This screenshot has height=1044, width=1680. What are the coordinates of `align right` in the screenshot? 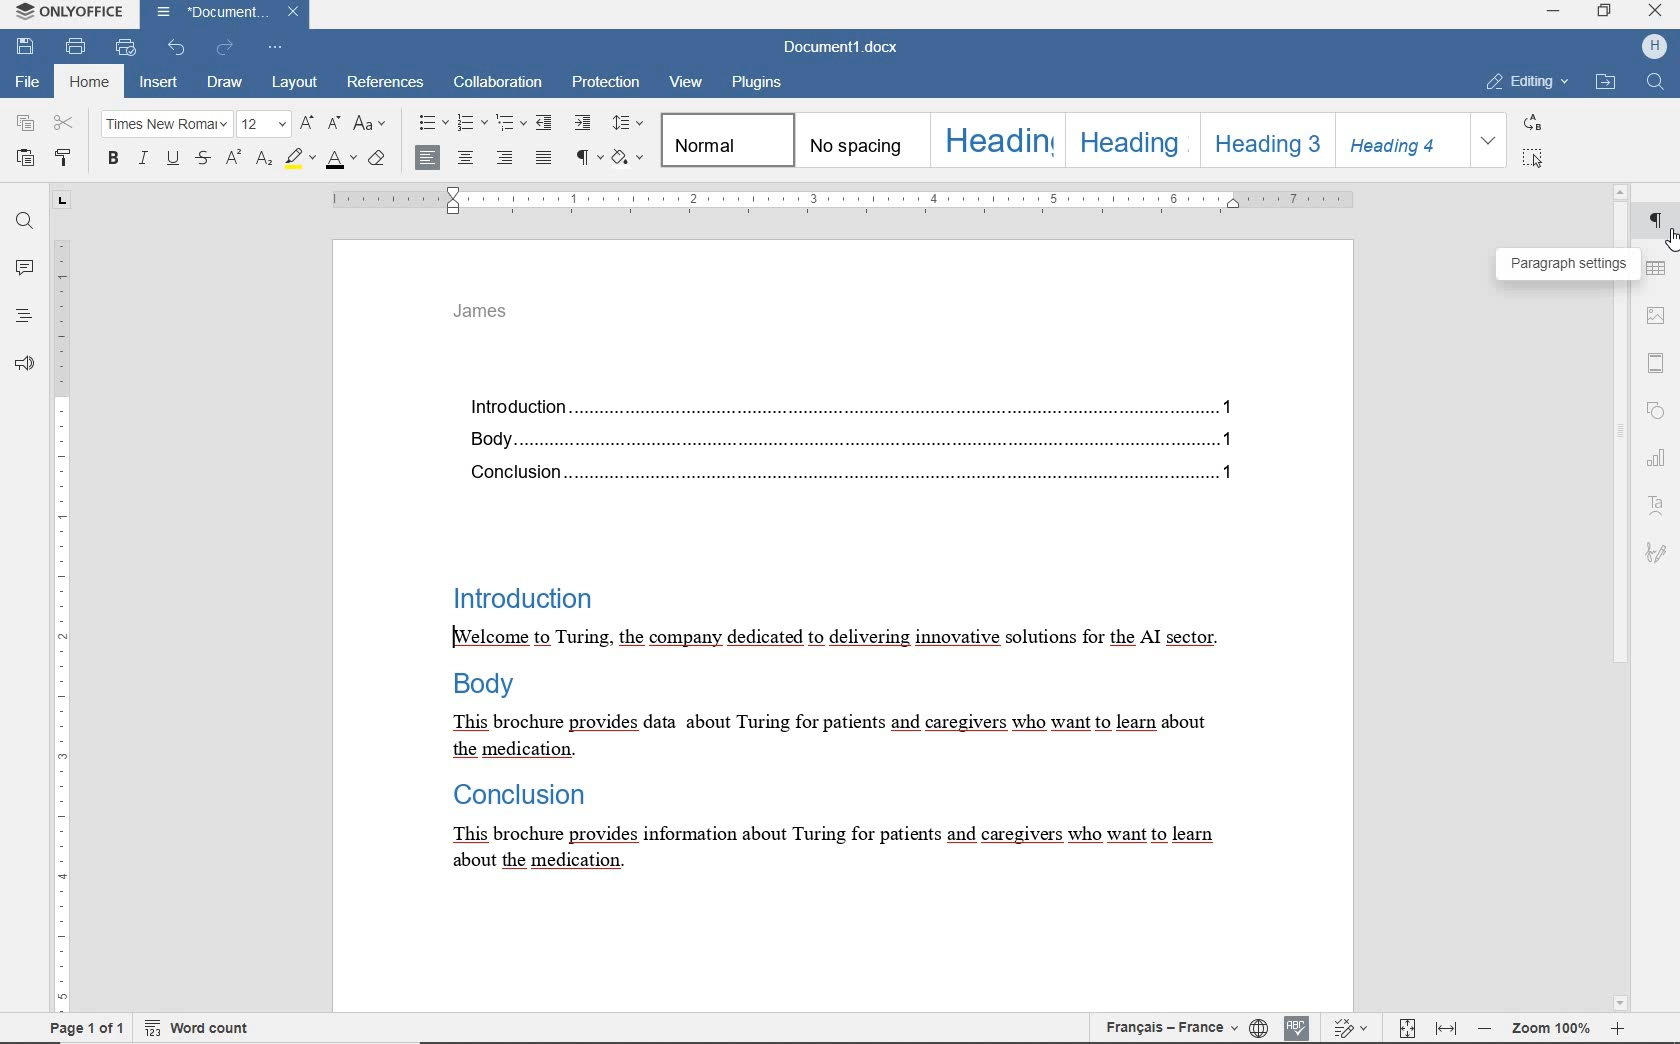 It's located at (506, 160).